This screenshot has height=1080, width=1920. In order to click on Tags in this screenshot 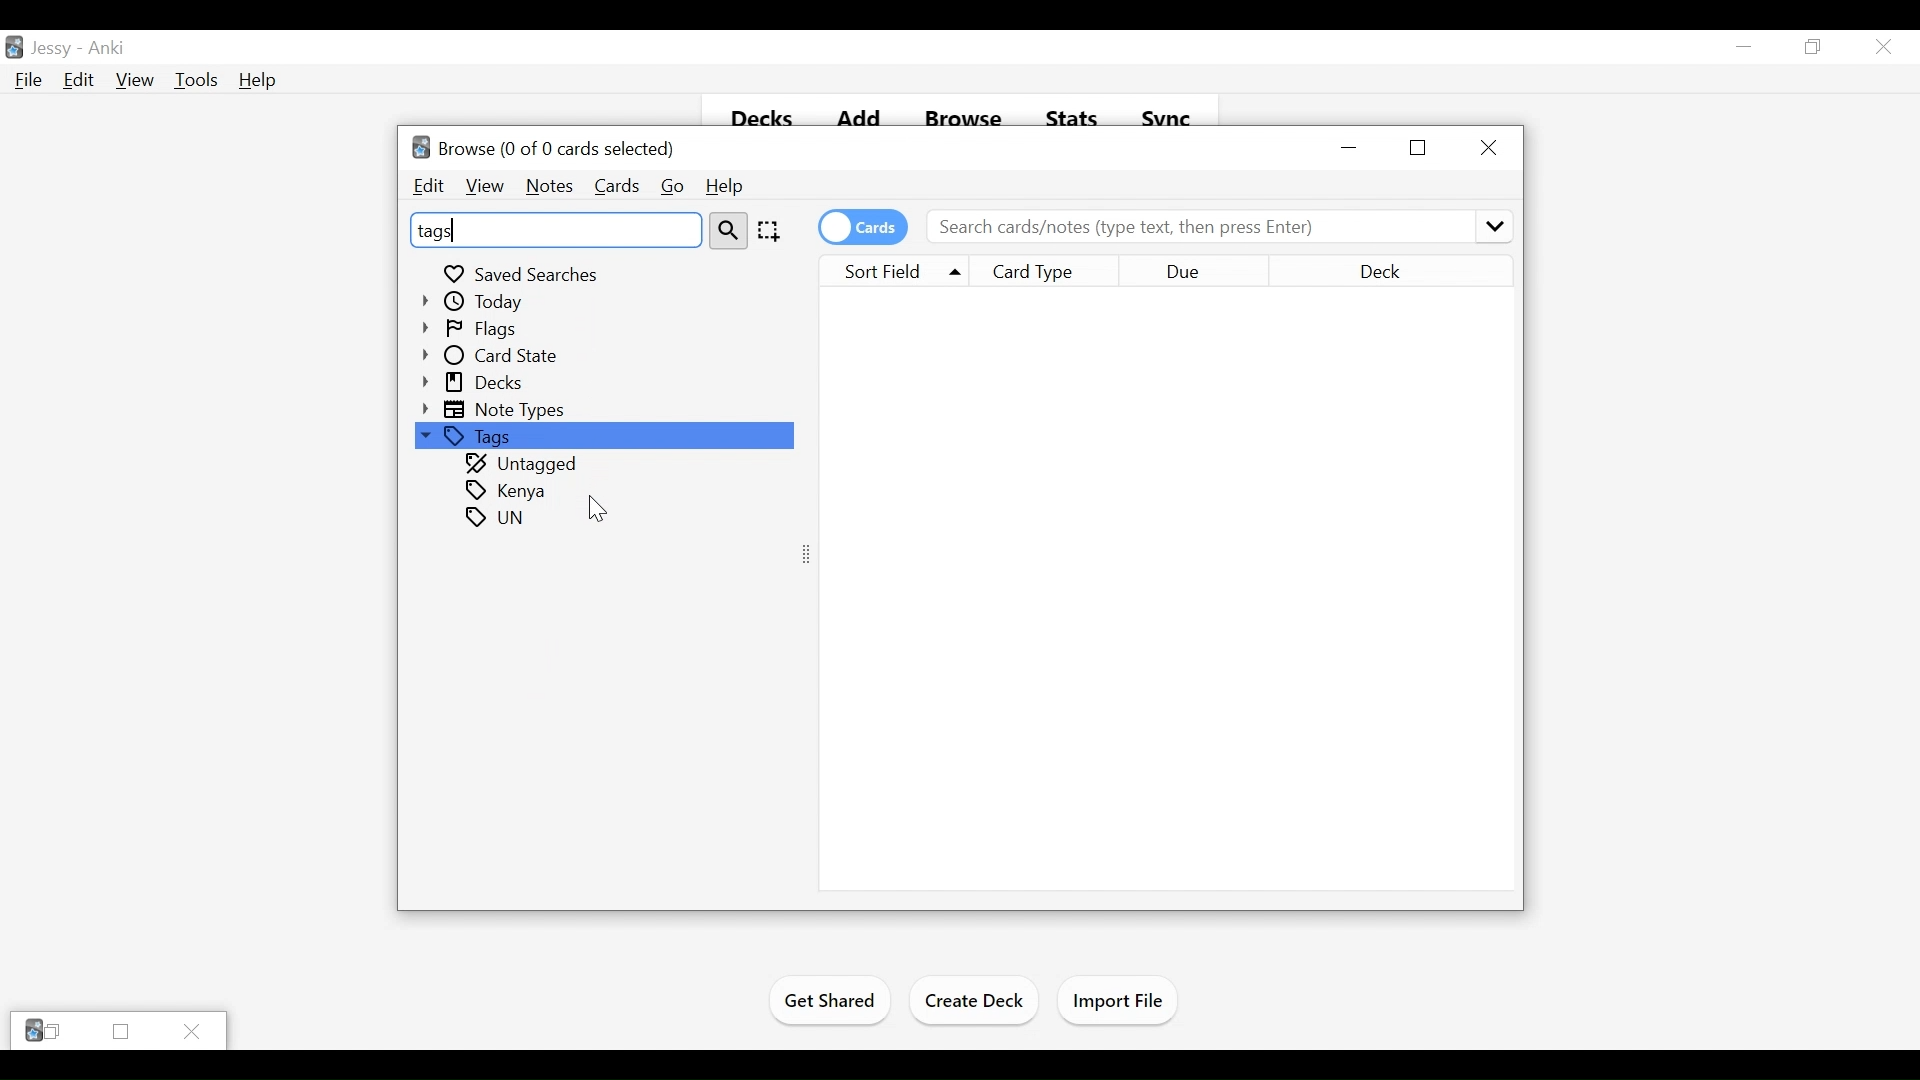, I will do `click(507, 491)`.